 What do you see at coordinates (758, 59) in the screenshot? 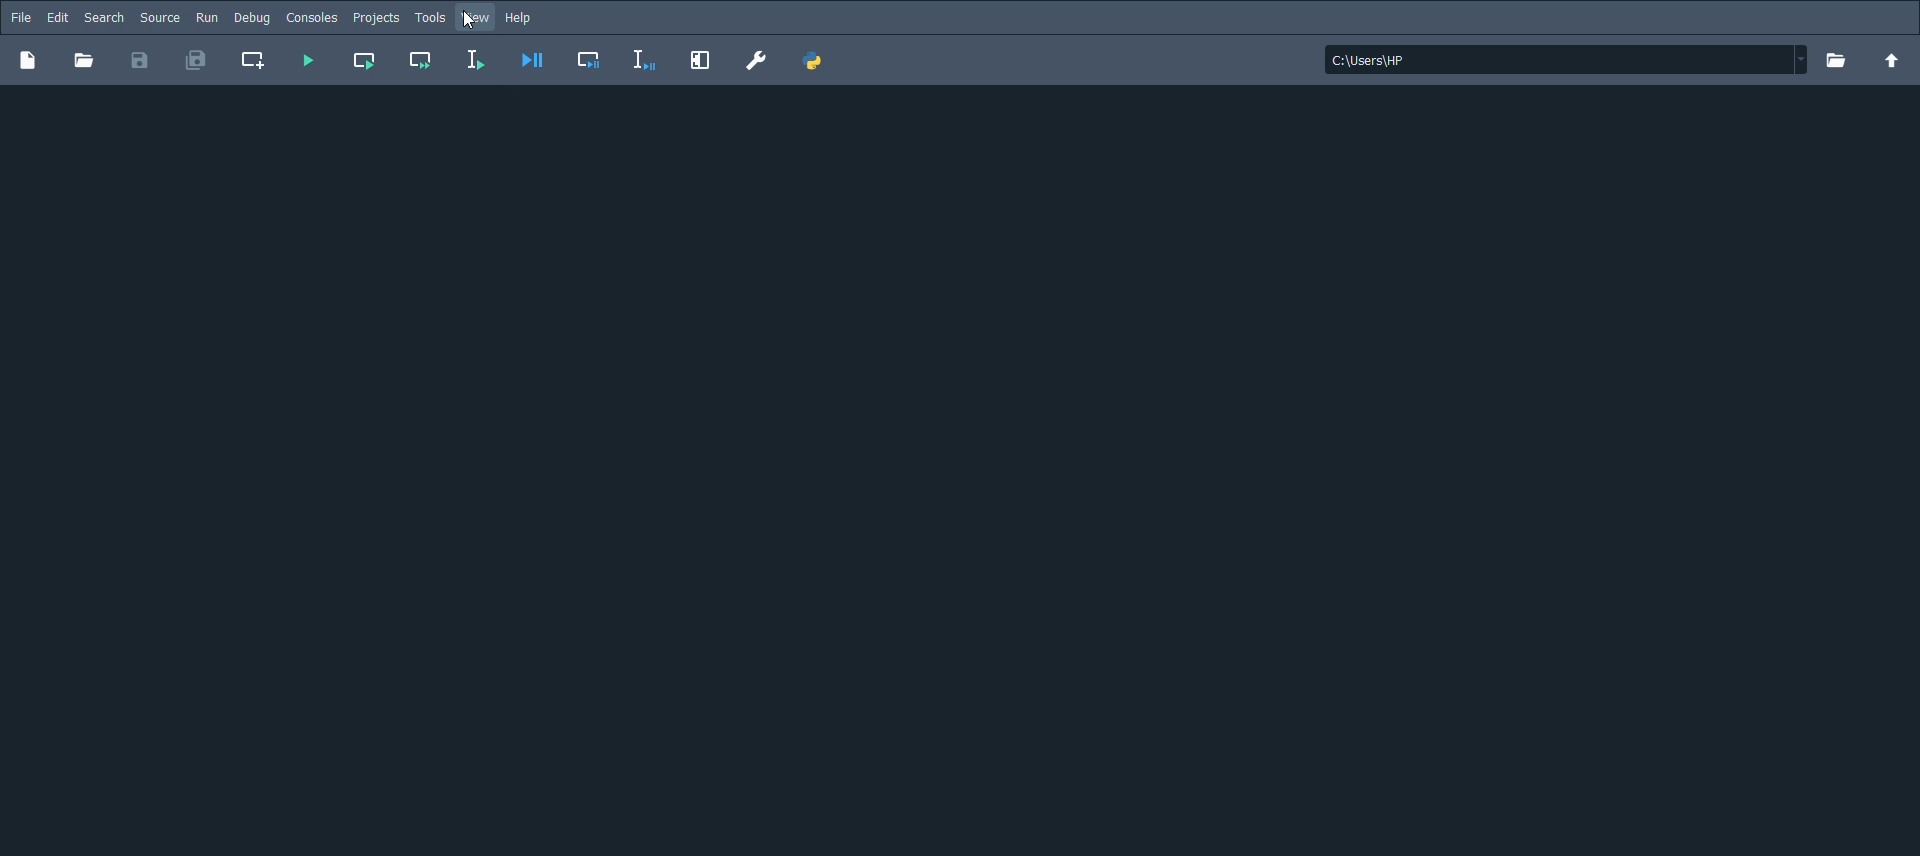
I see `Preferences` at bounding box center [758, 59].